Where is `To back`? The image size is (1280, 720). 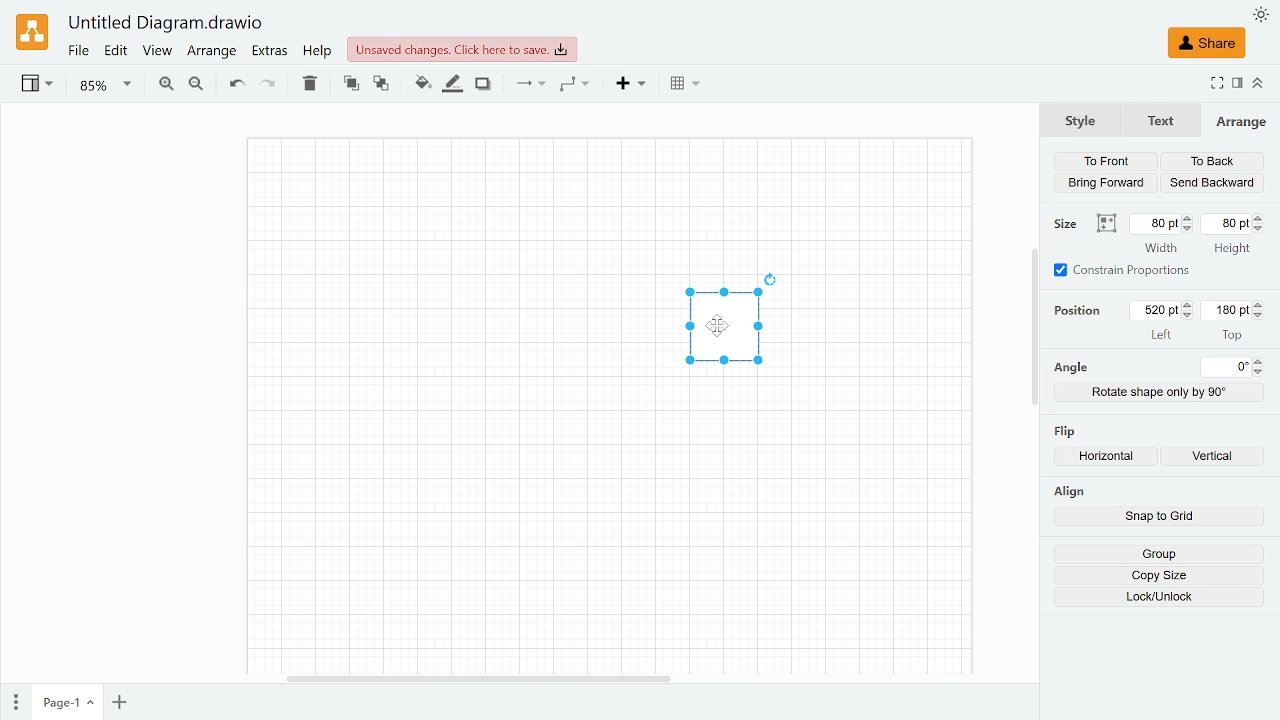 To back is located at coordinates (382, 85).